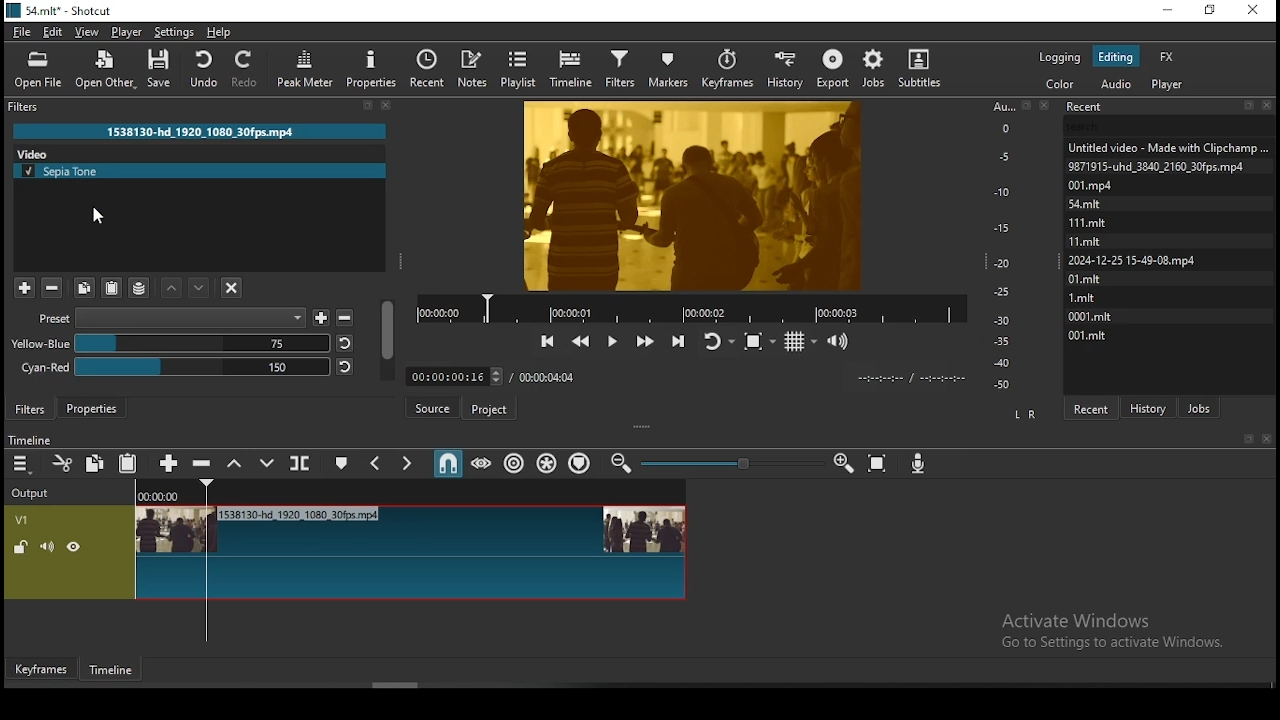 The height and width of the screenshot is (720, 1280). I want to click on play quickly backwards, so click(583, 338).